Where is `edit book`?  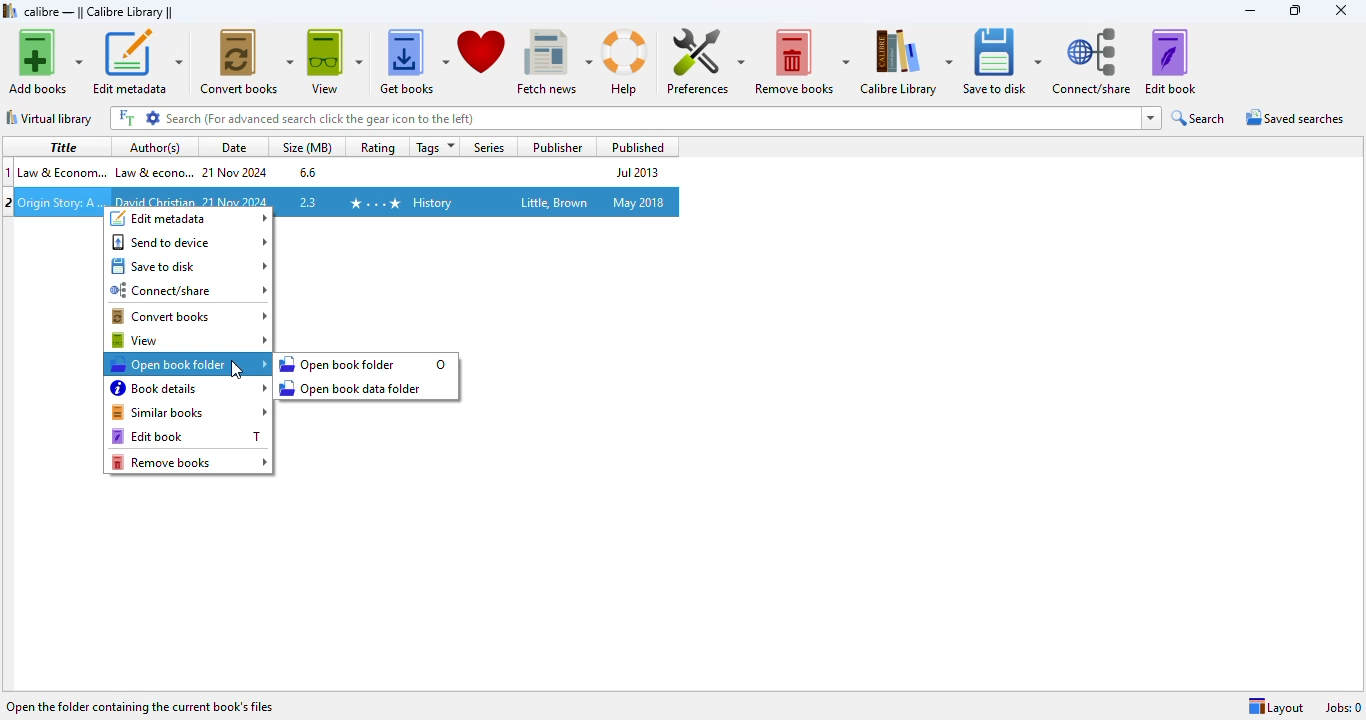 edit book is located at coordinates (172, 436).